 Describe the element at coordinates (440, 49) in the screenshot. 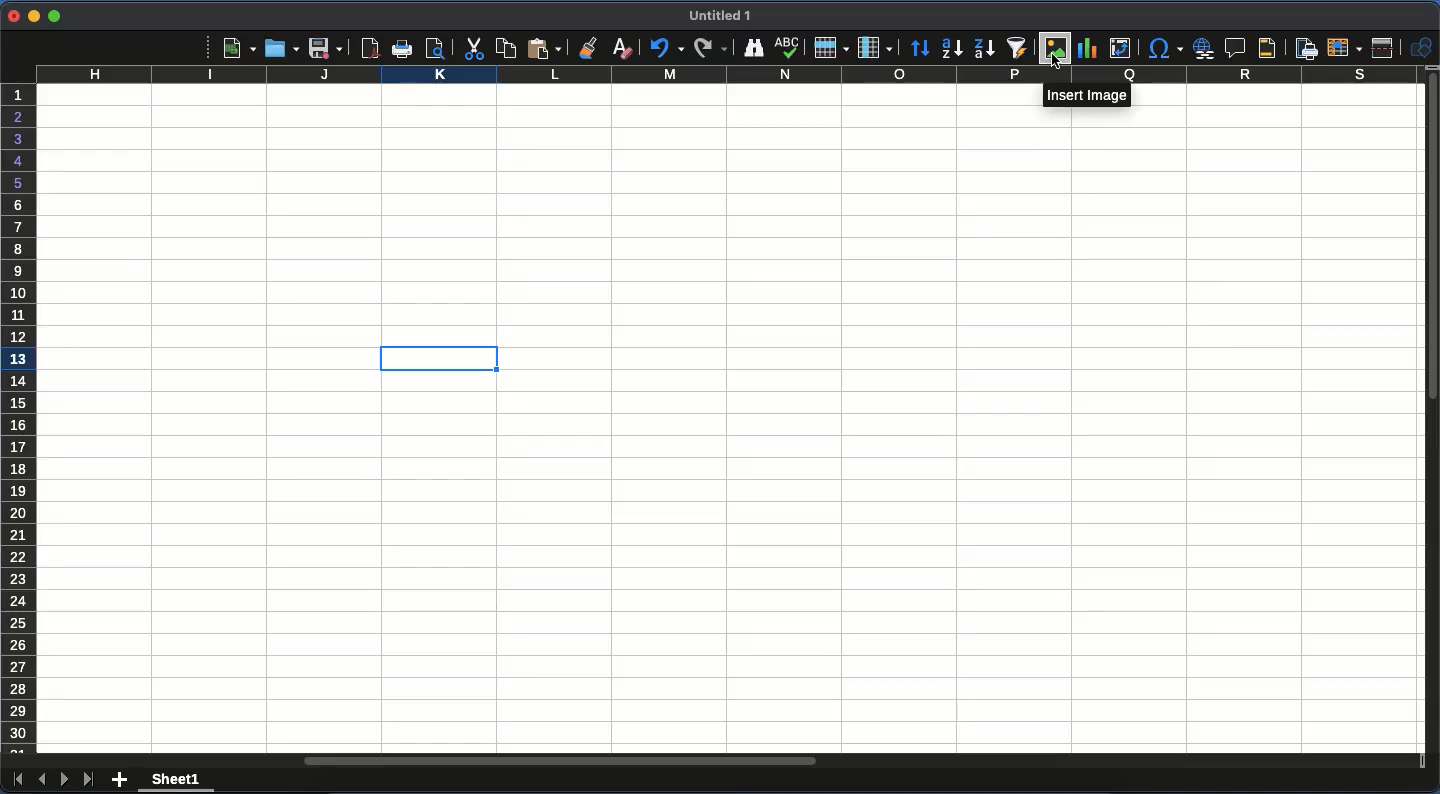

I see `print preview ` at that location.